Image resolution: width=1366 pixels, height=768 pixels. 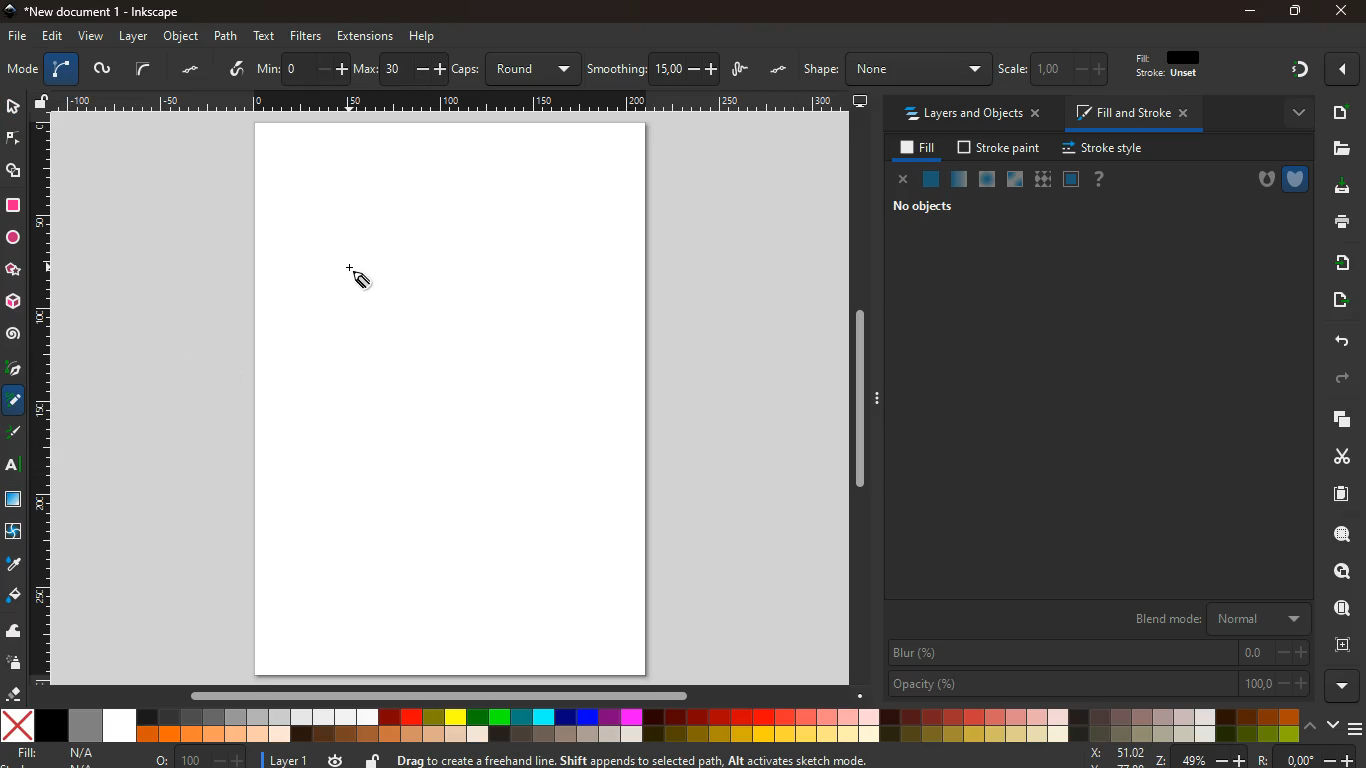 What do you see at coordinates (1341, 223) in the screenshot?
I see `print` at bounding box center [1341, 223].